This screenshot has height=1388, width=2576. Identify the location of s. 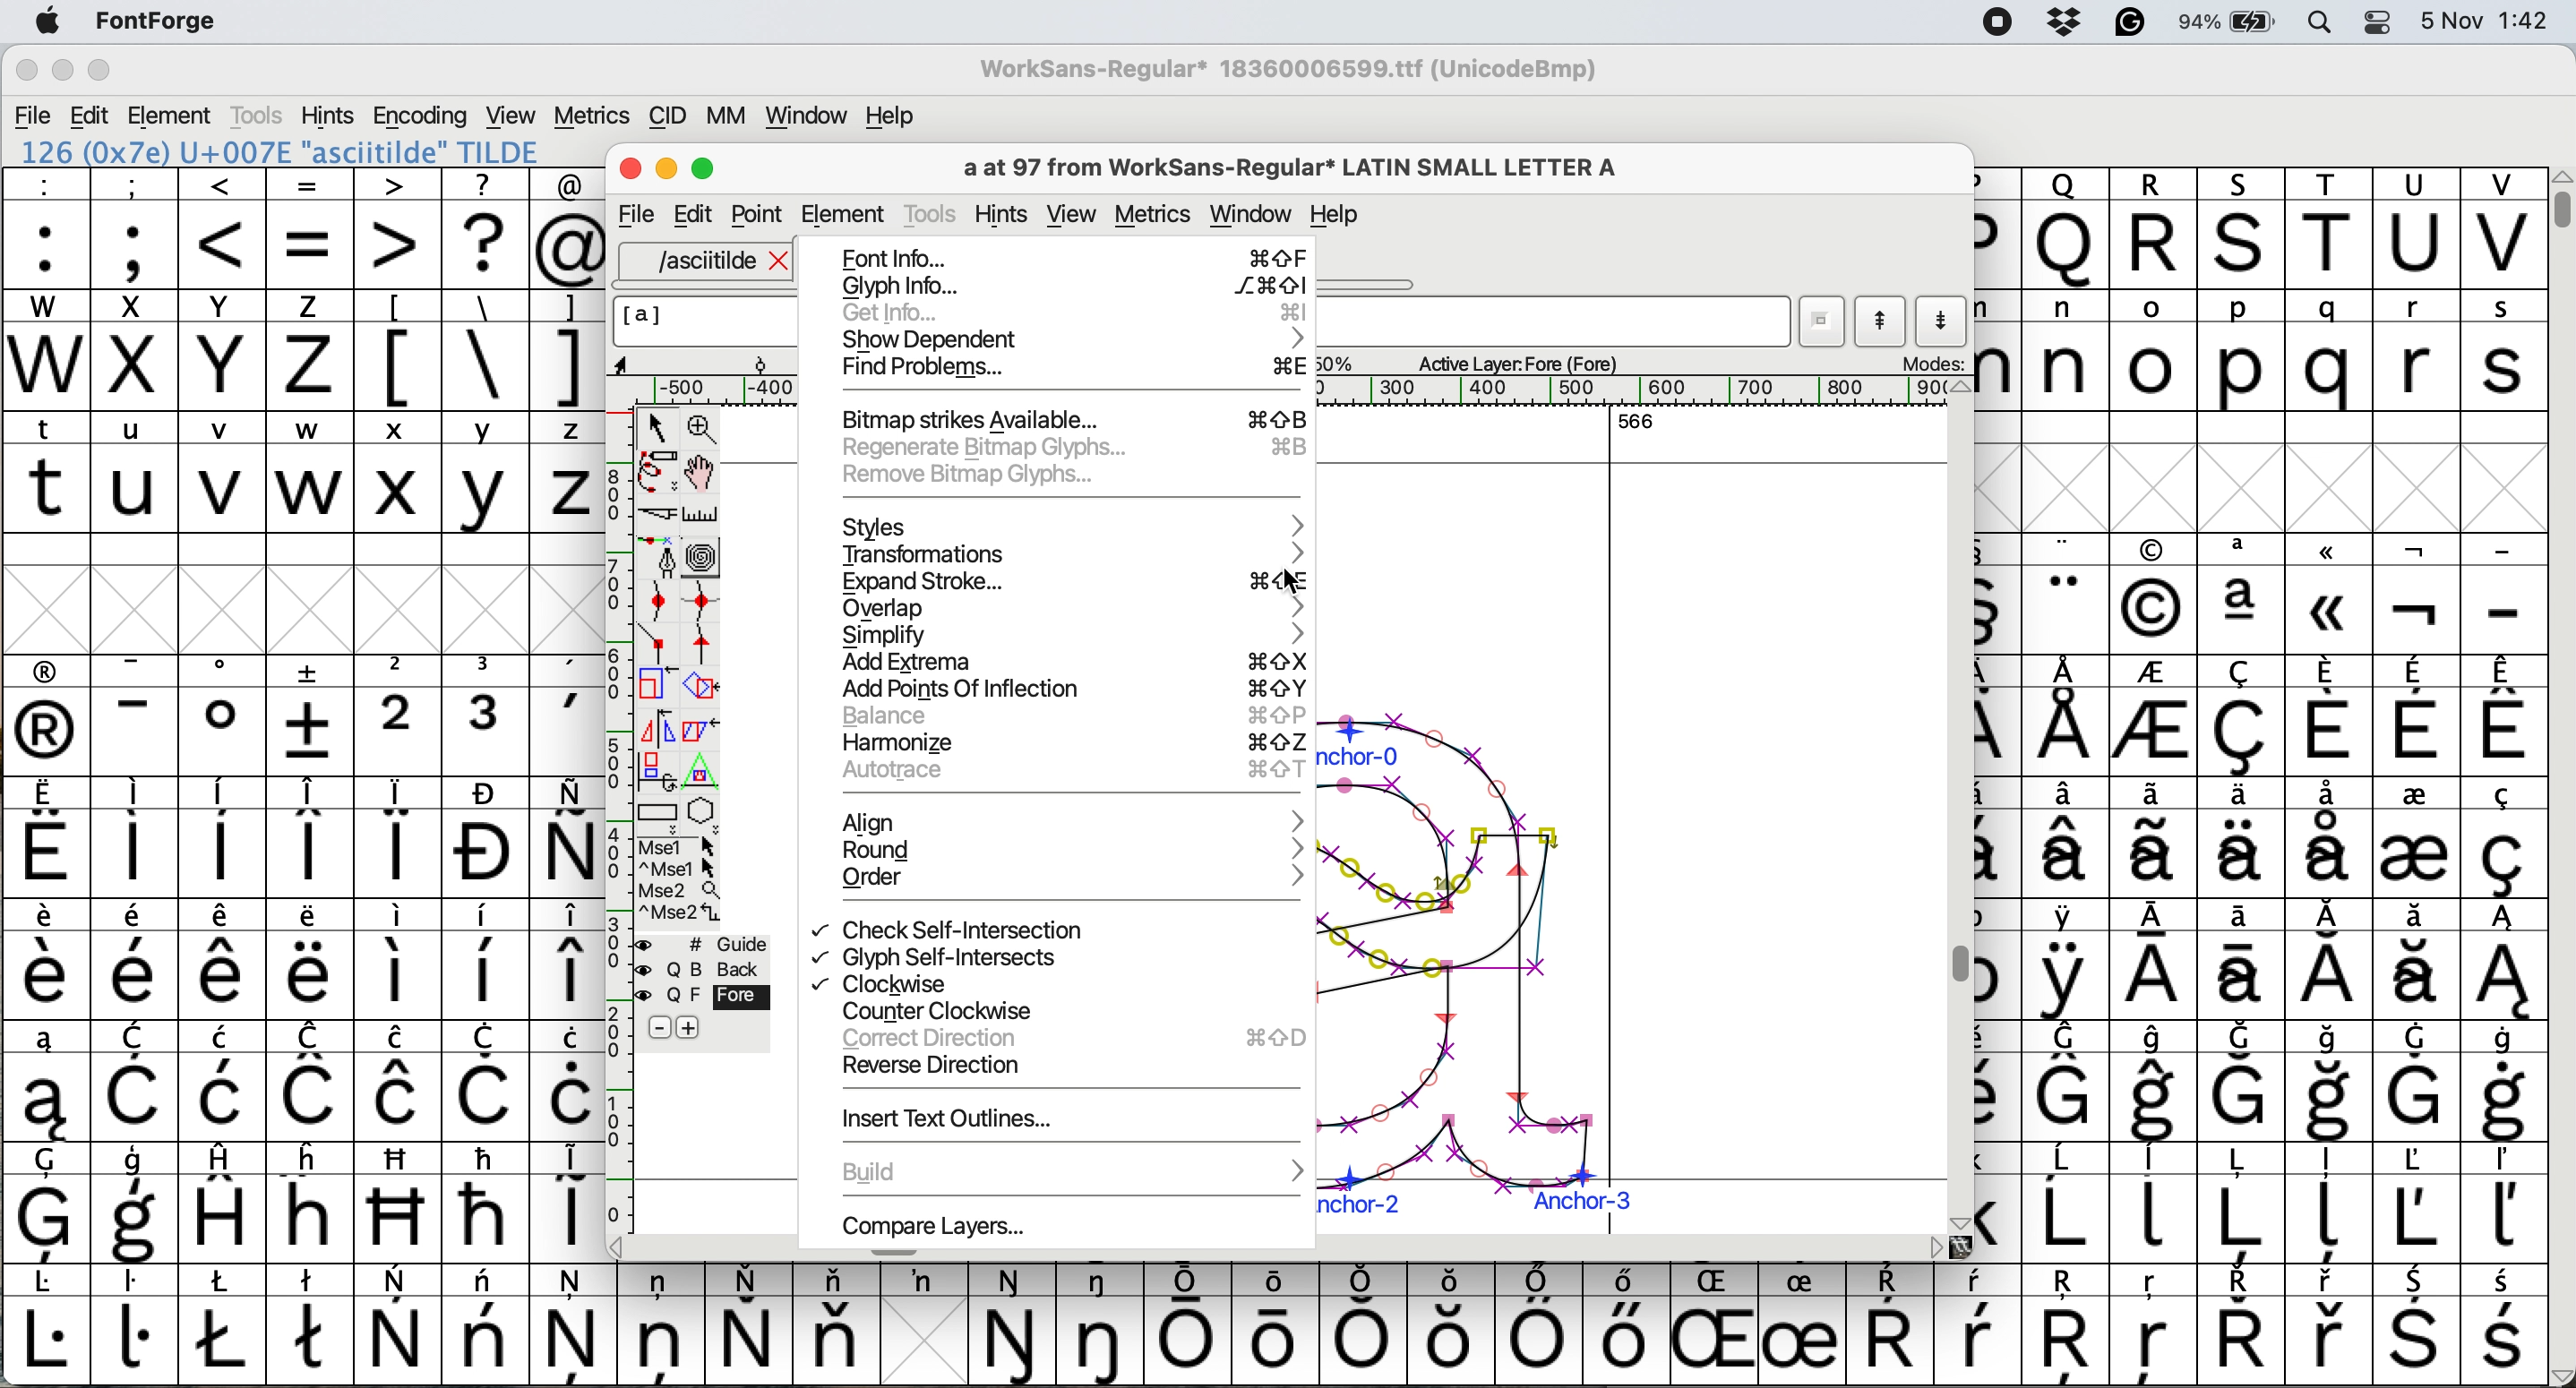
(2504, 351).